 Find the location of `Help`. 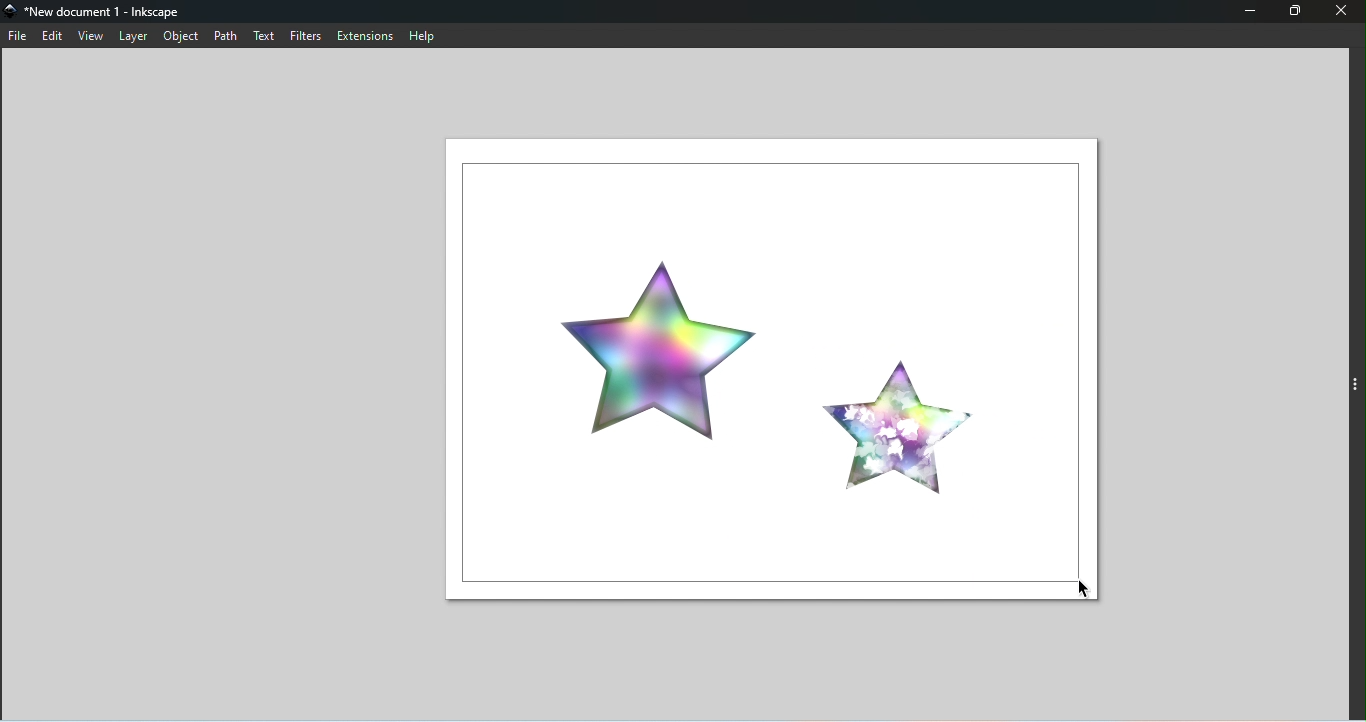

Help is located at coordinates (429, 35).